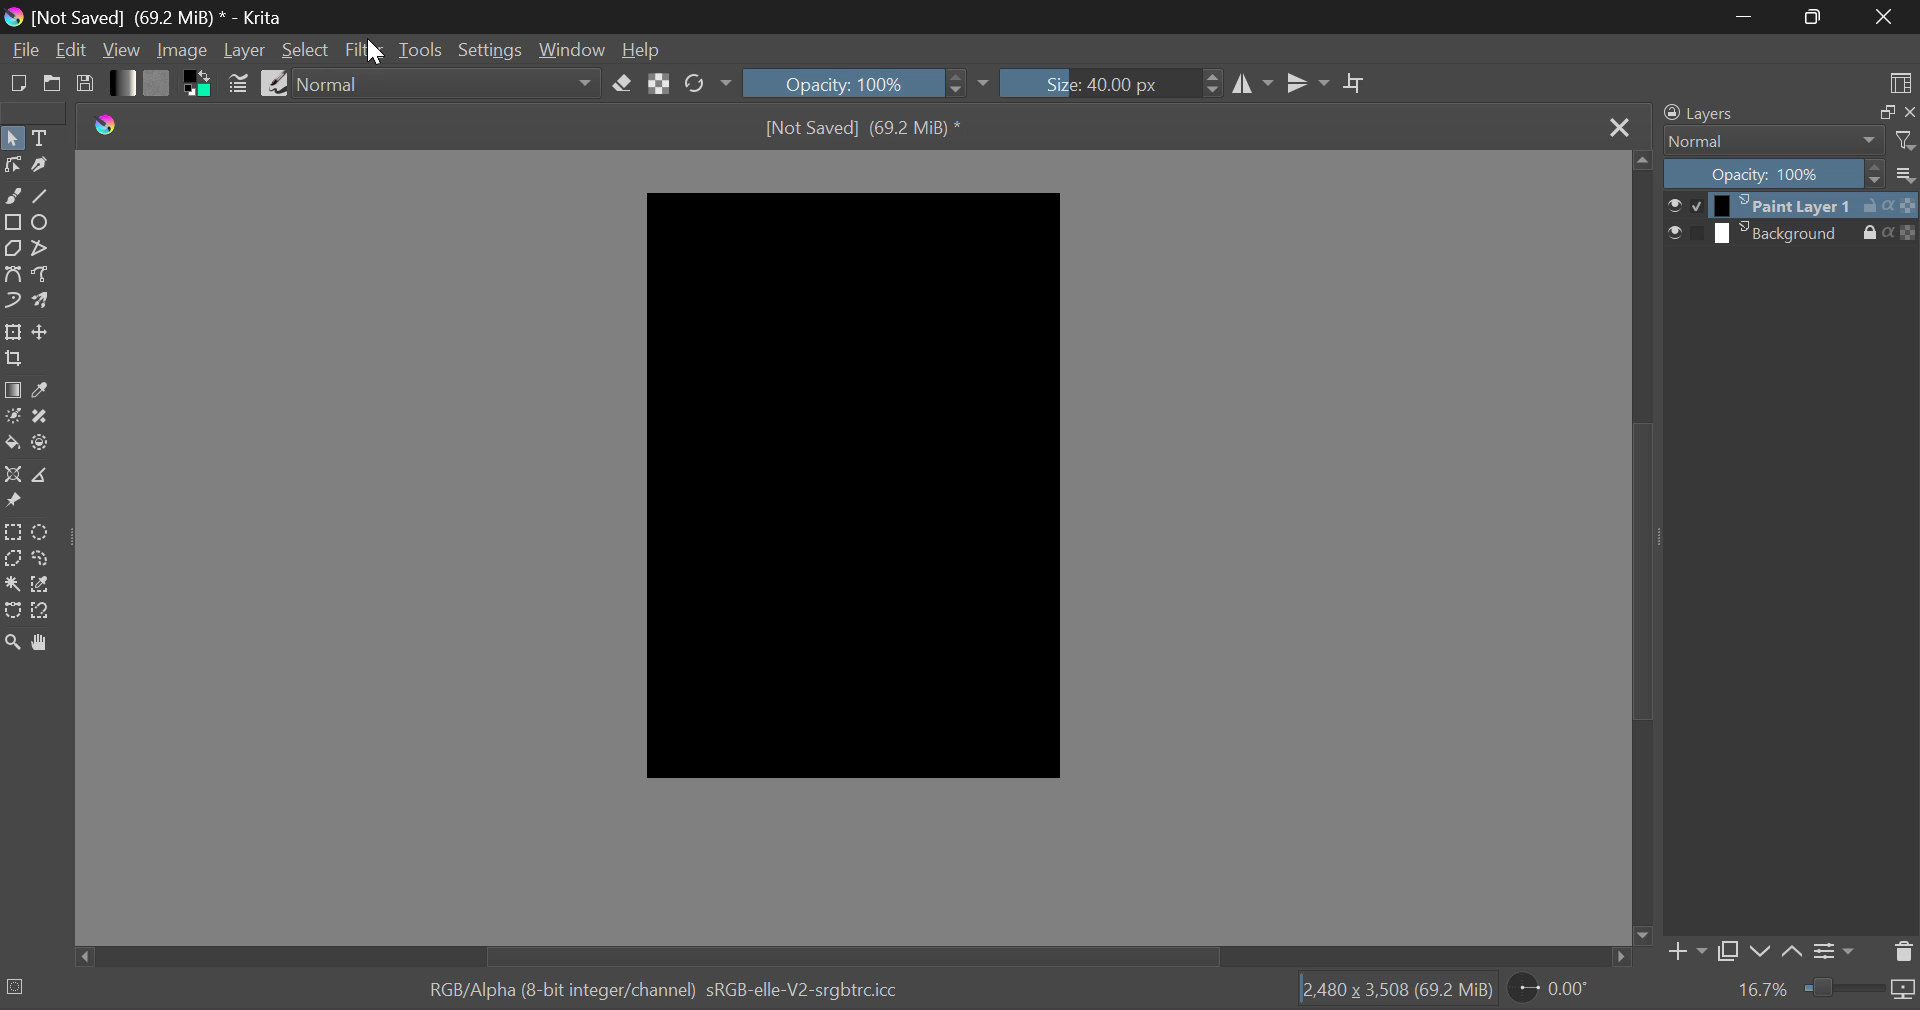  Describe the element at coordinates (640, 51) in the screenshot. I see `Help` at that location.